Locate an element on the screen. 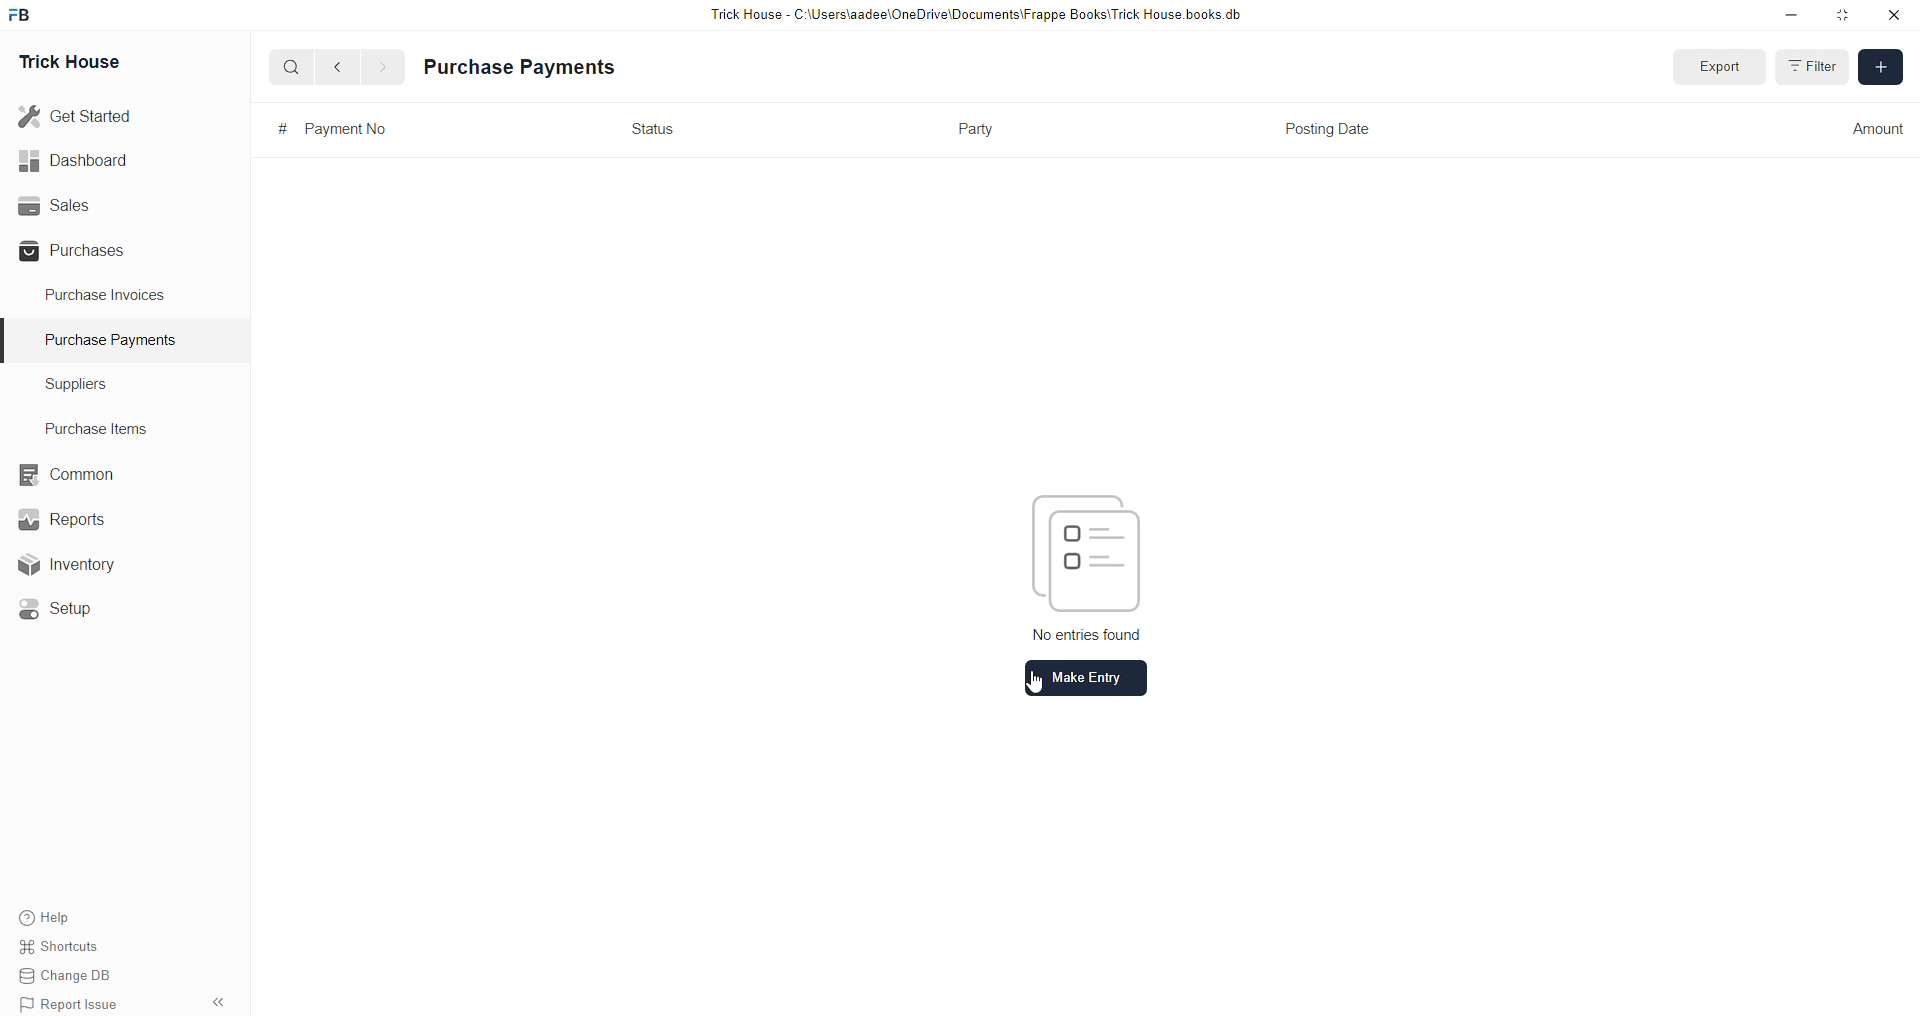 Image resolution: width=1920 pixels, height=1016 pixels. Purchase Invoices is located at coordinates (108, 293).